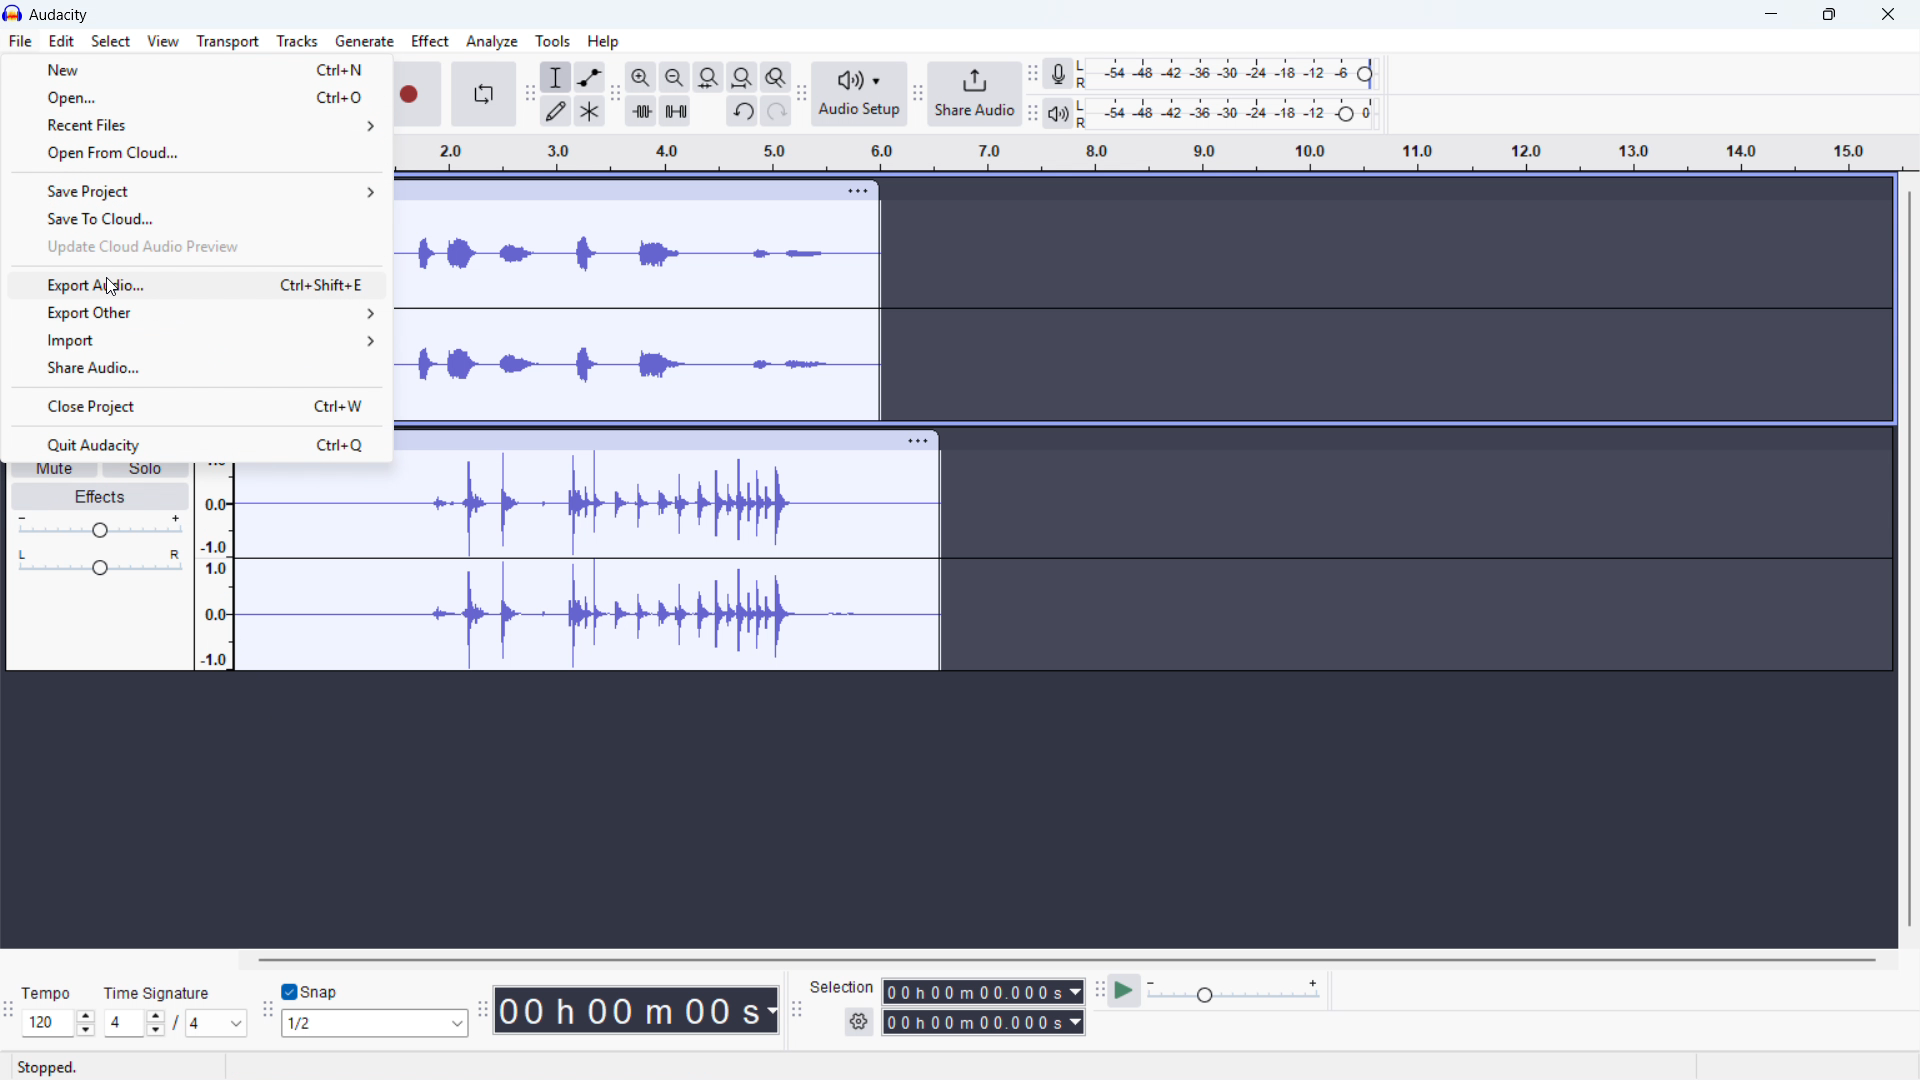 Image resolution: width=1920 pixels, height=1080 pixels. What do you see at coordinates (984, 1023) in the screenshot?
I see `Selection end time` at bounding box center [984, 1023].